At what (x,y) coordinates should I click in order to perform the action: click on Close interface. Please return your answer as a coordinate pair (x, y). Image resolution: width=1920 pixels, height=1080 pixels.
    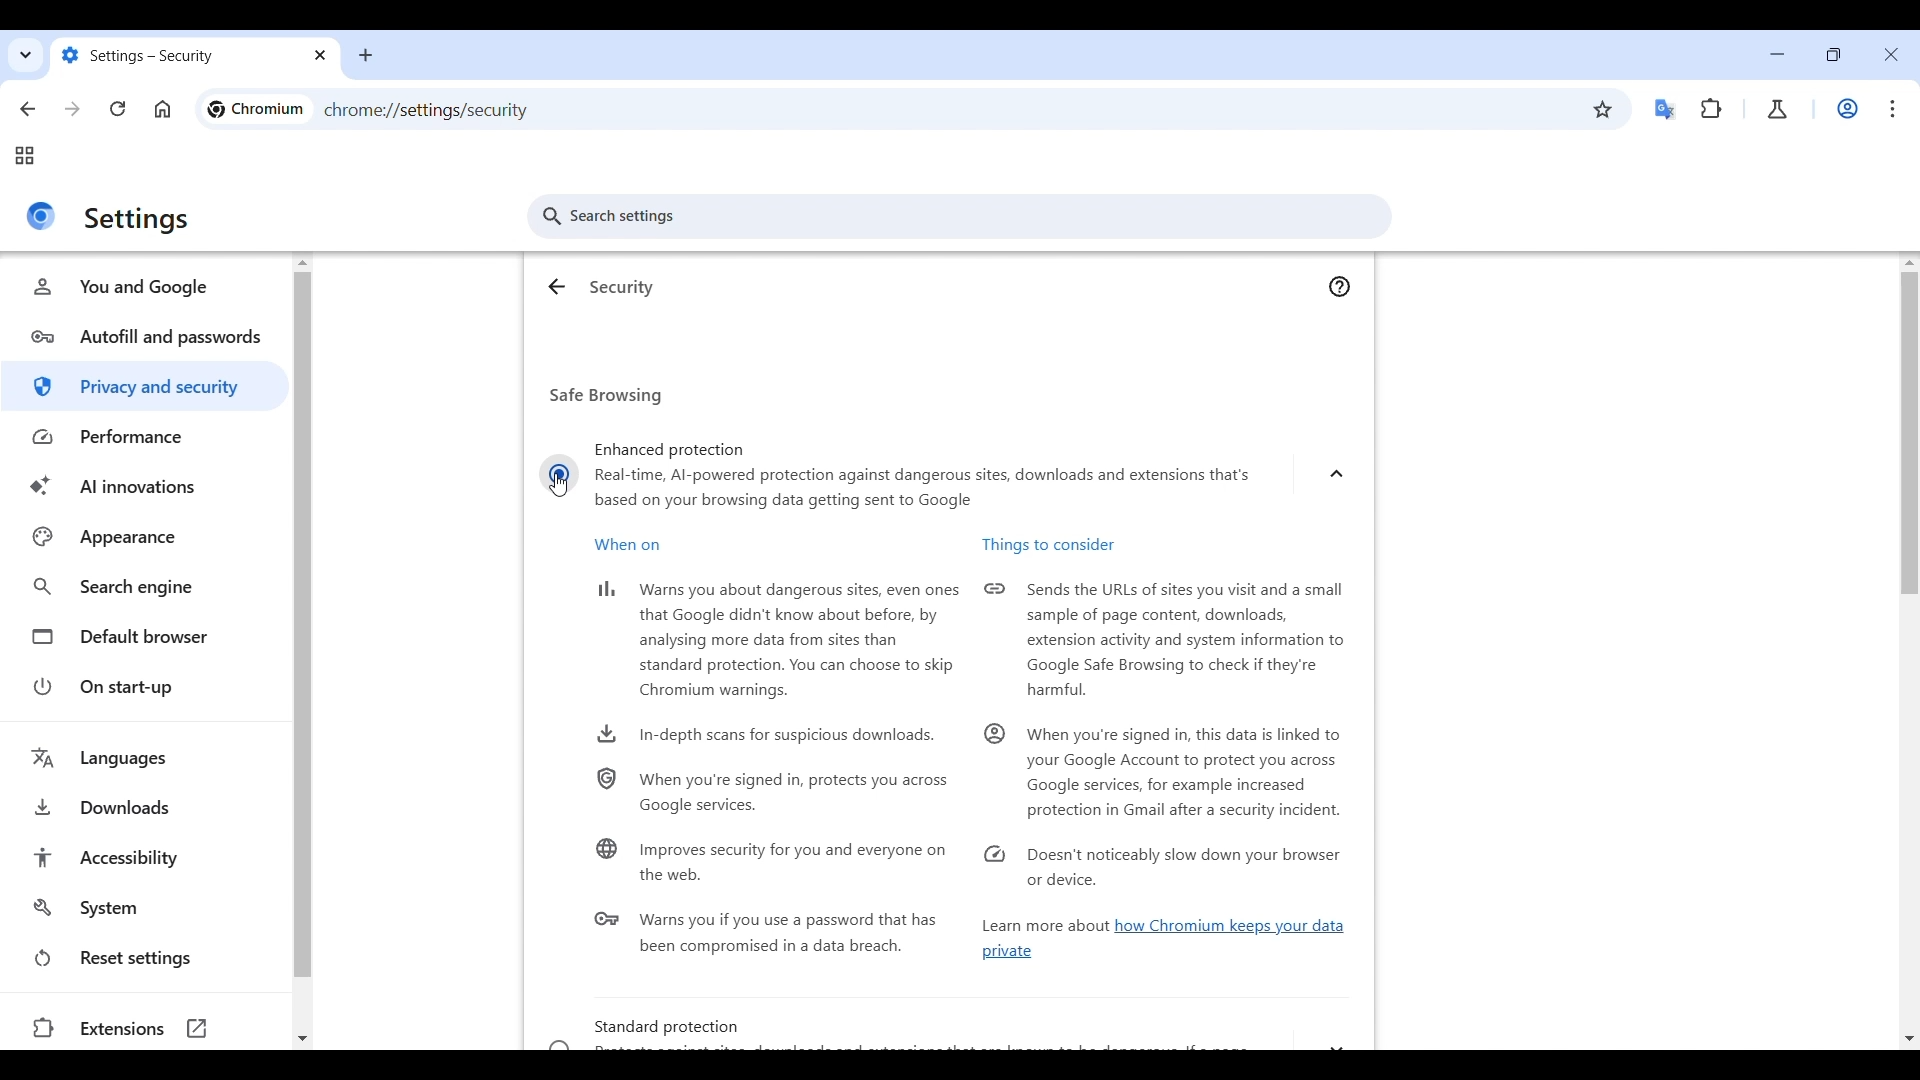
    Looking at the image, I should click on (1891, 55).